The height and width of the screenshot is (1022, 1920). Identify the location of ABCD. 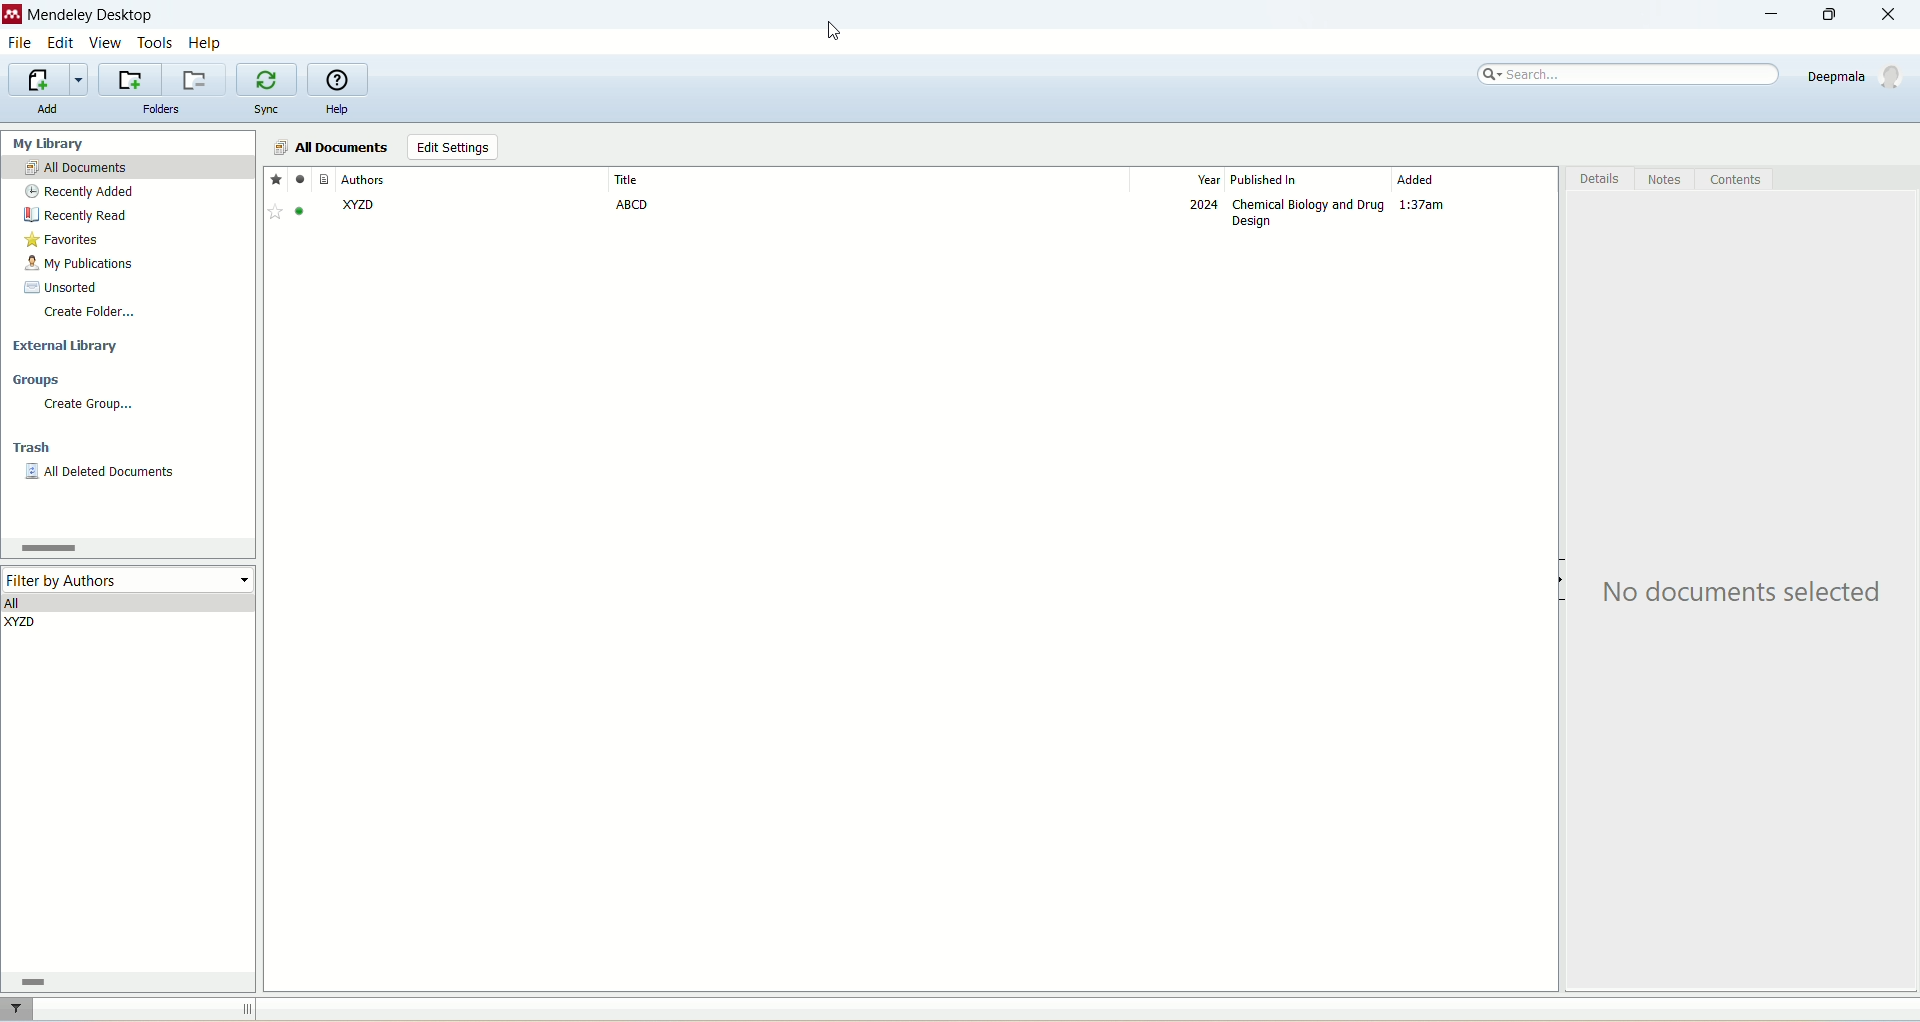
(636, 206).